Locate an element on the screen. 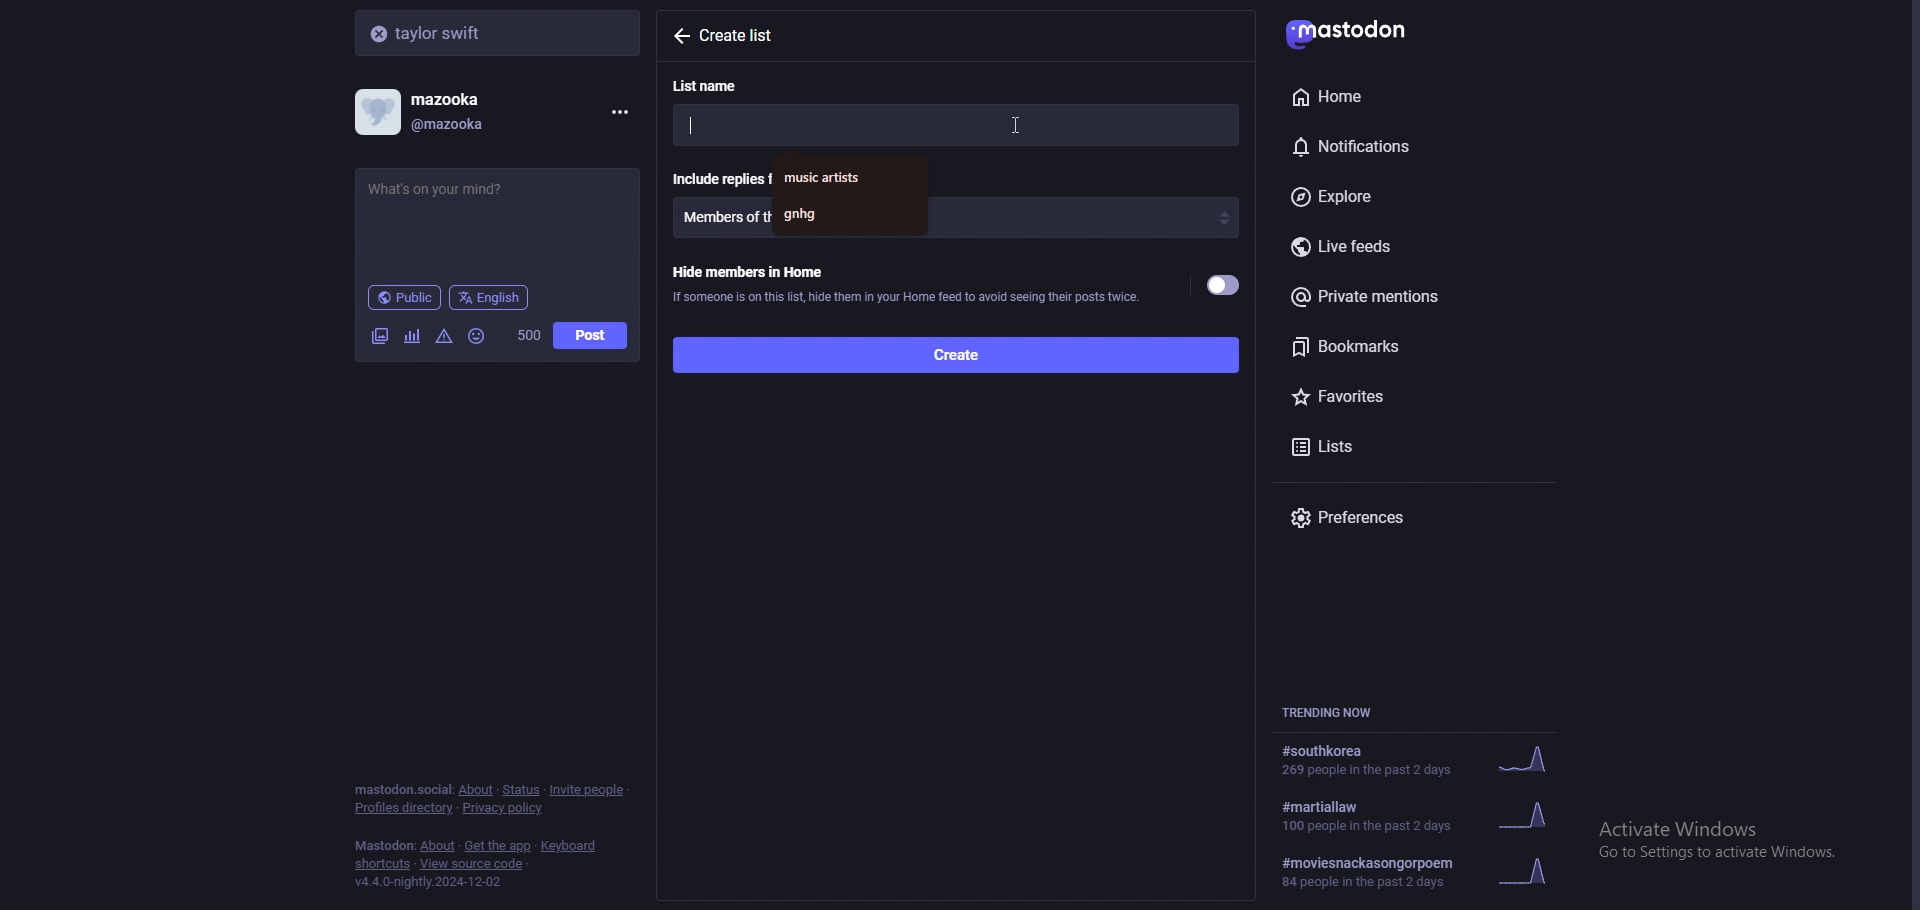 This screenshot has width=1920, height=910. version is located at coordinates (427, 882).